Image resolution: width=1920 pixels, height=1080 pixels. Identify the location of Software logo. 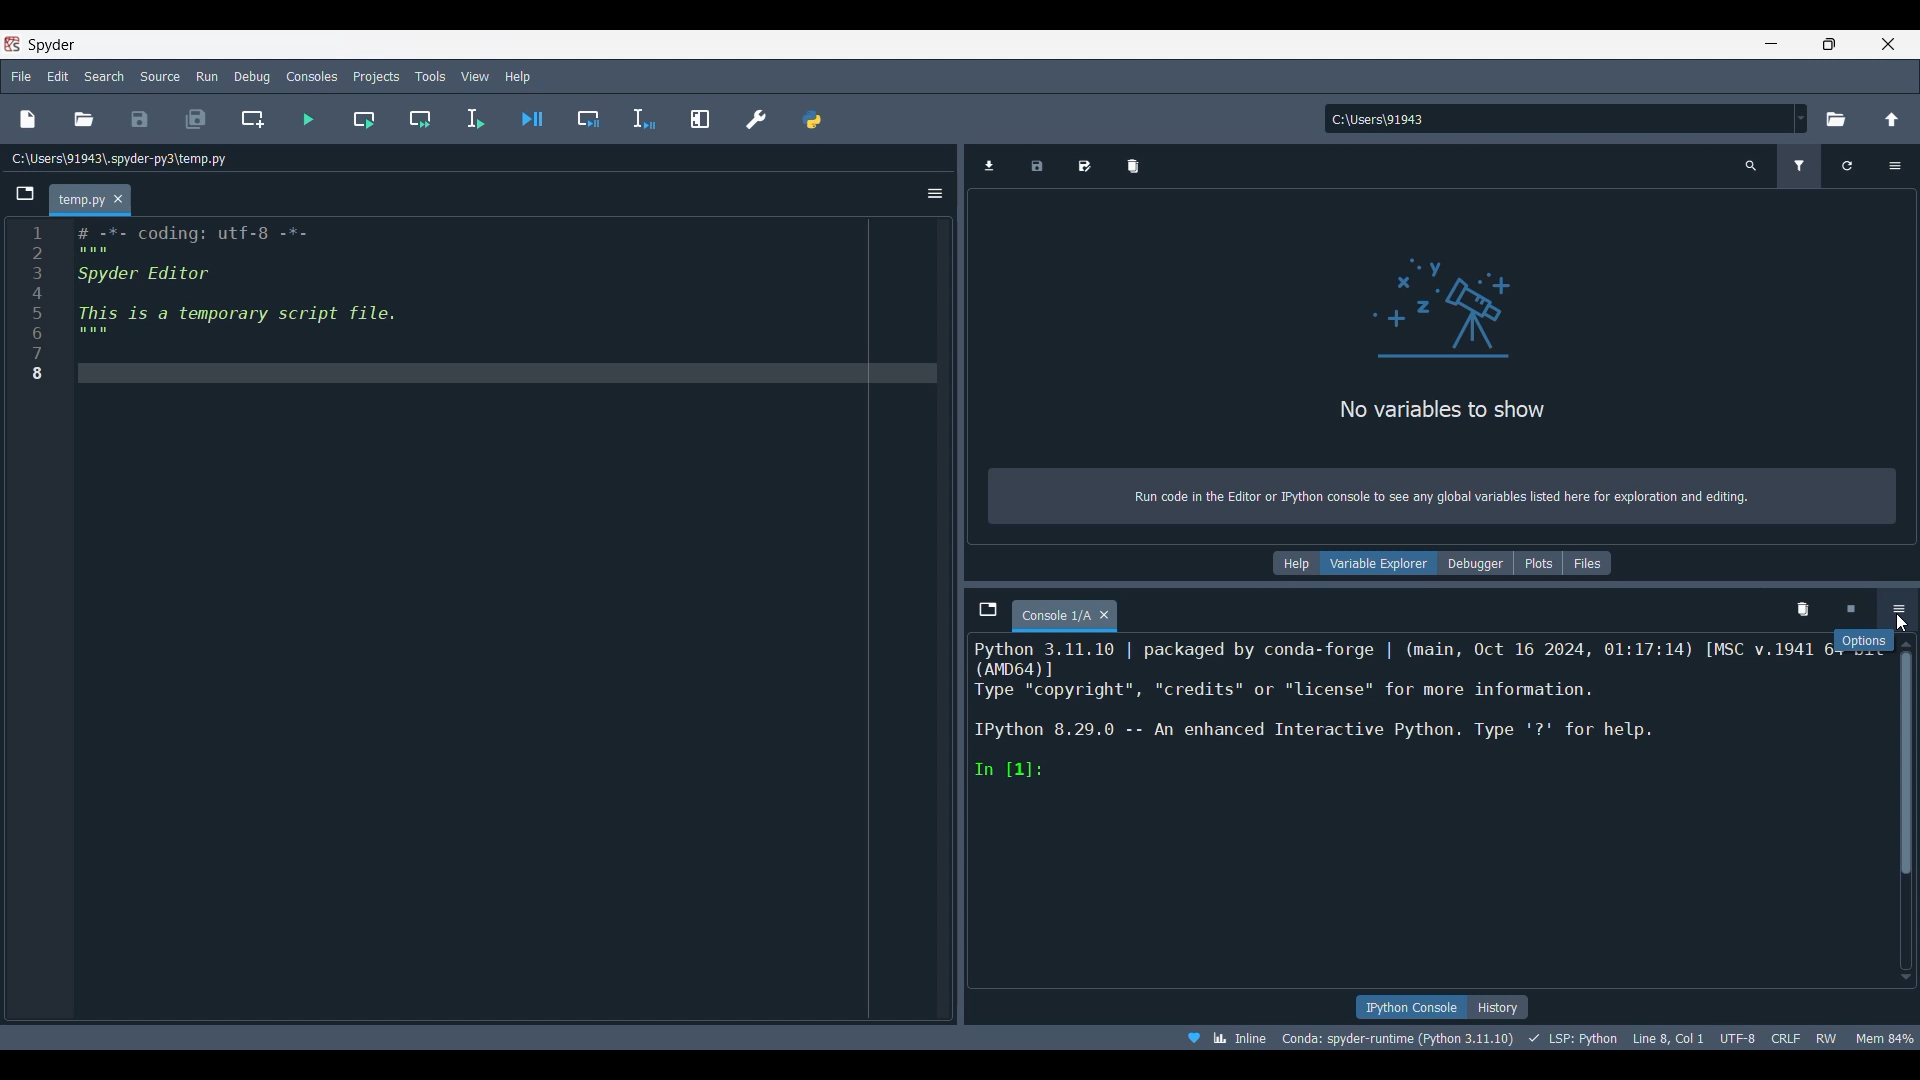
(12, 44).